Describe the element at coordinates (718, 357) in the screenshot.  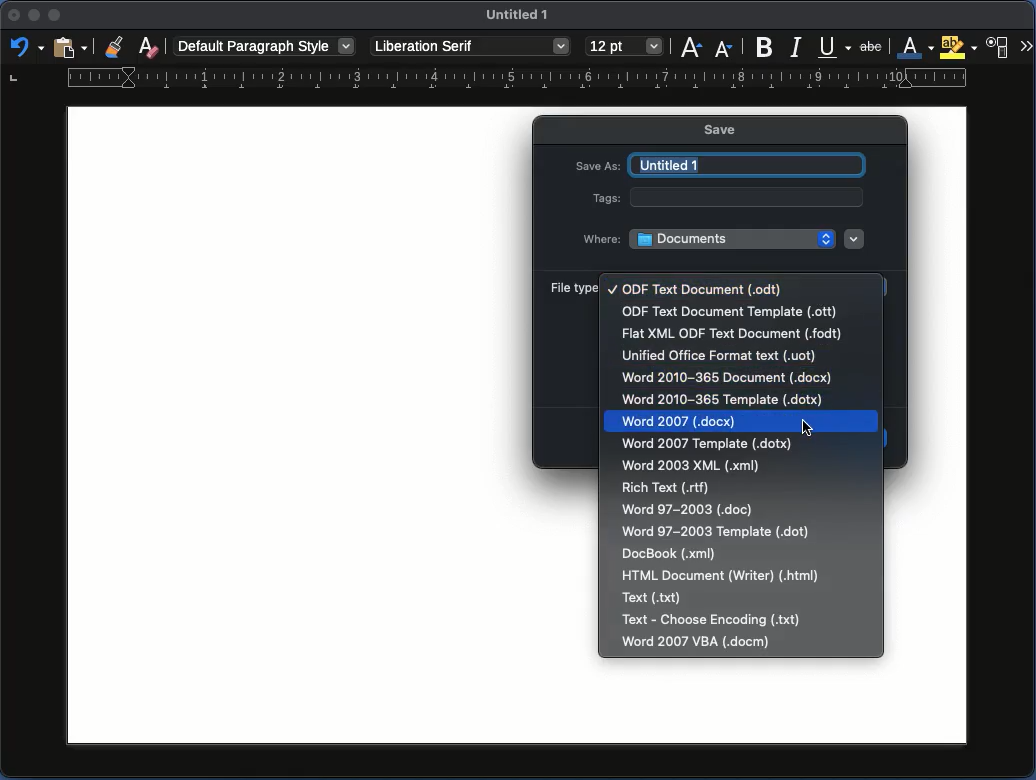
I see `uot` at that location.